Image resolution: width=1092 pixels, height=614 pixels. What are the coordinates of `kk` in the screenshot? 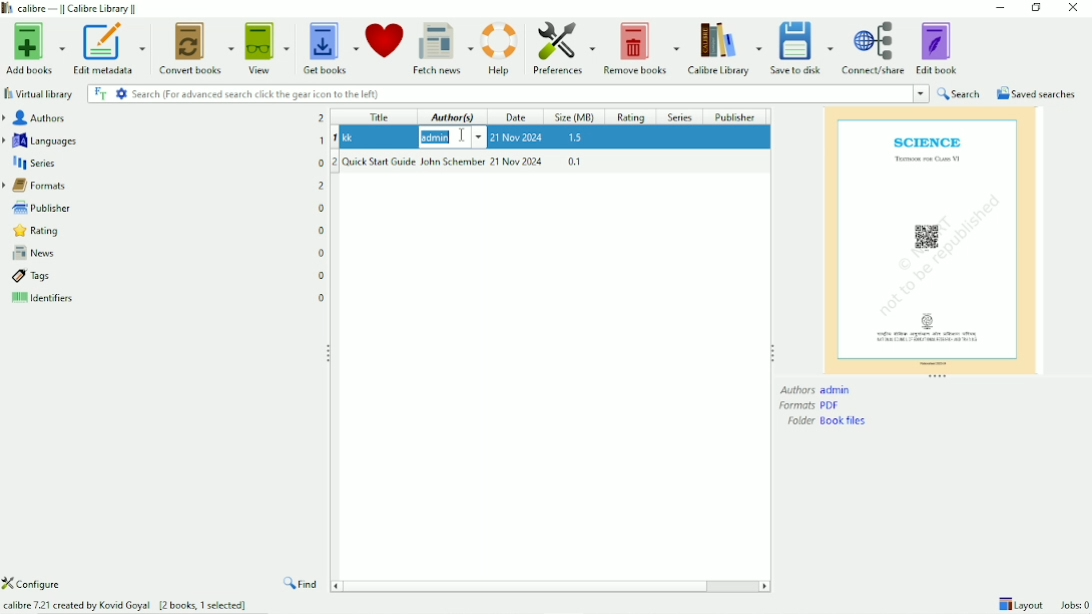 It's located at (552, 138).